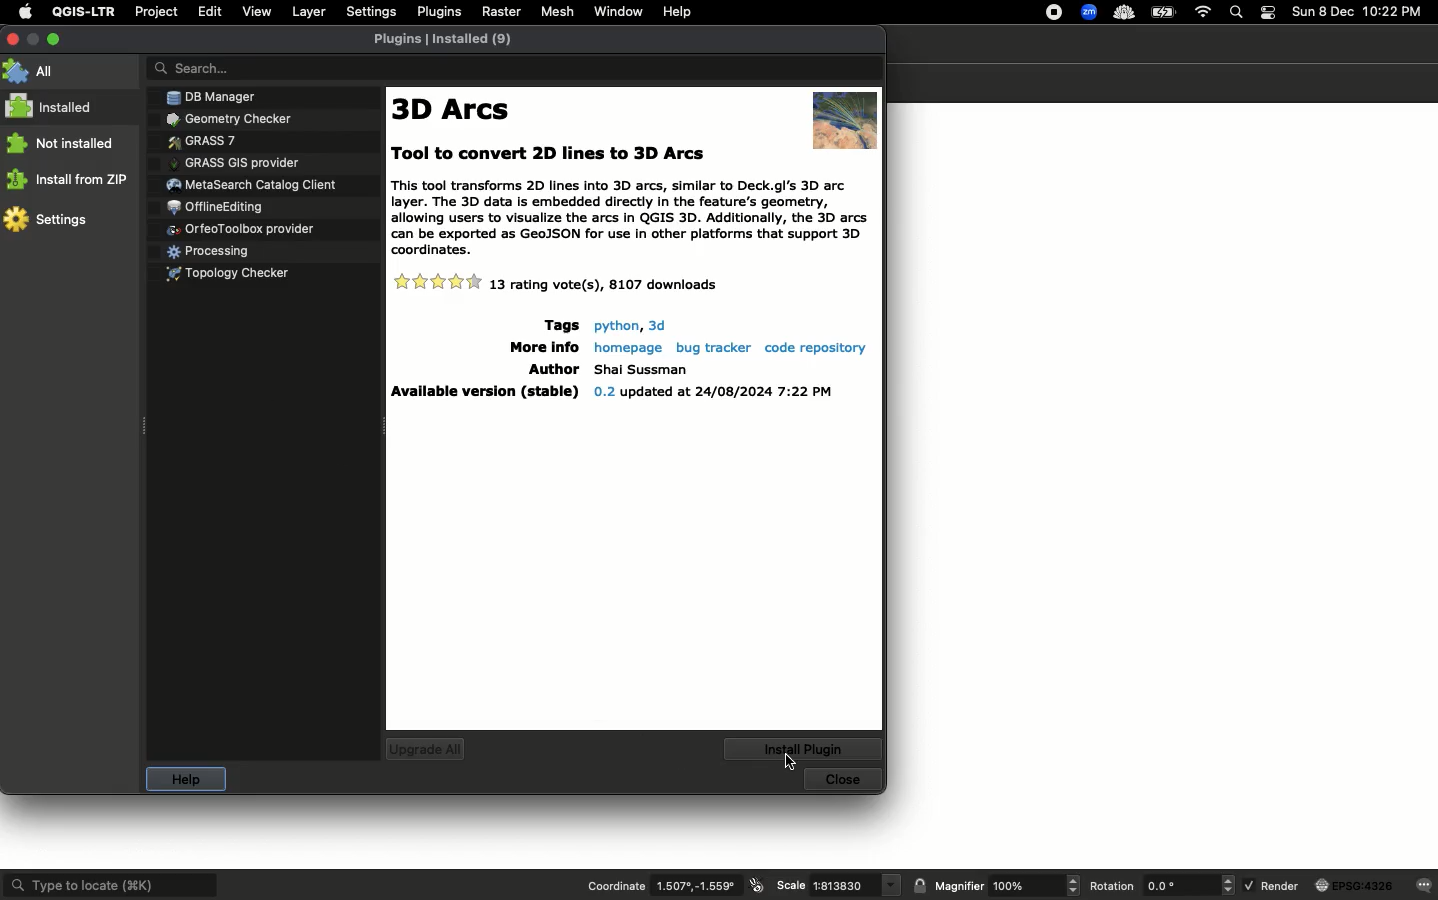  Describe the element at coordinates (808, 748) in the screenshot. I see `Install plugin` at that location.